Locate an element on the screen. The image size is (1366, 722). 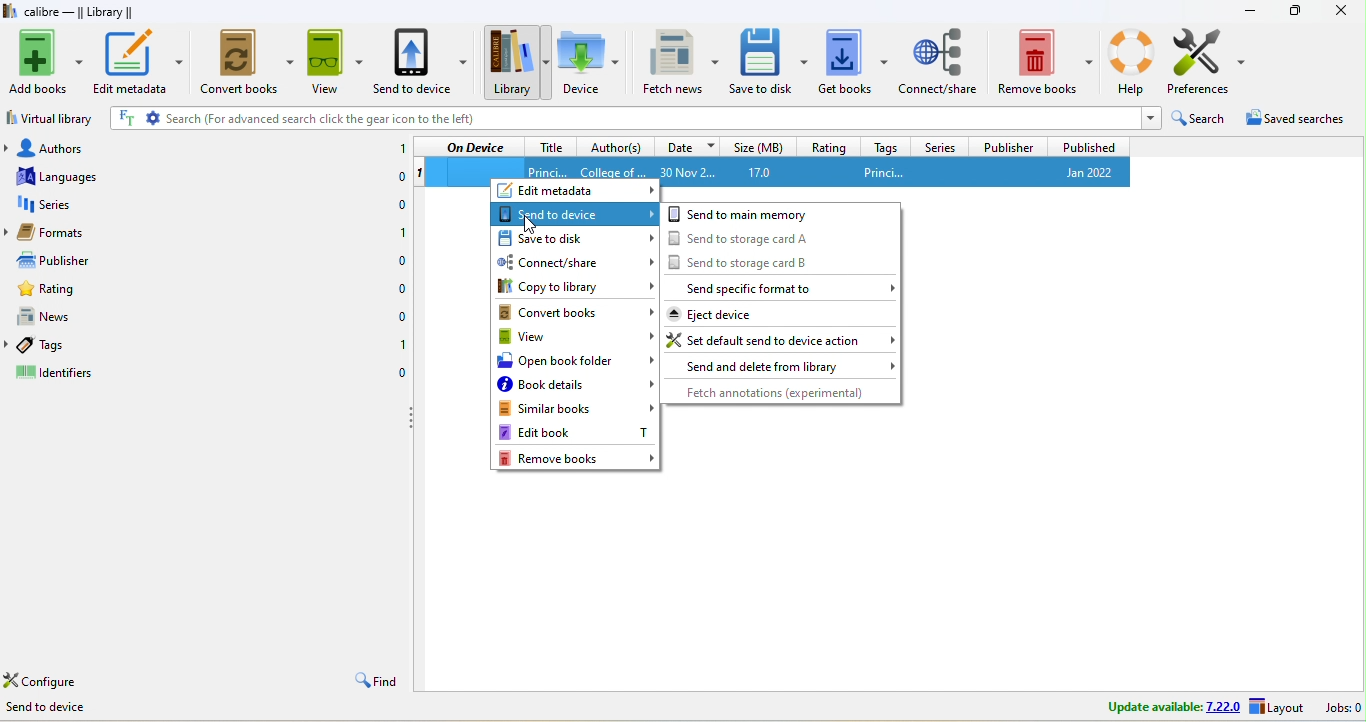
0 is located at coordinates (400, 262).